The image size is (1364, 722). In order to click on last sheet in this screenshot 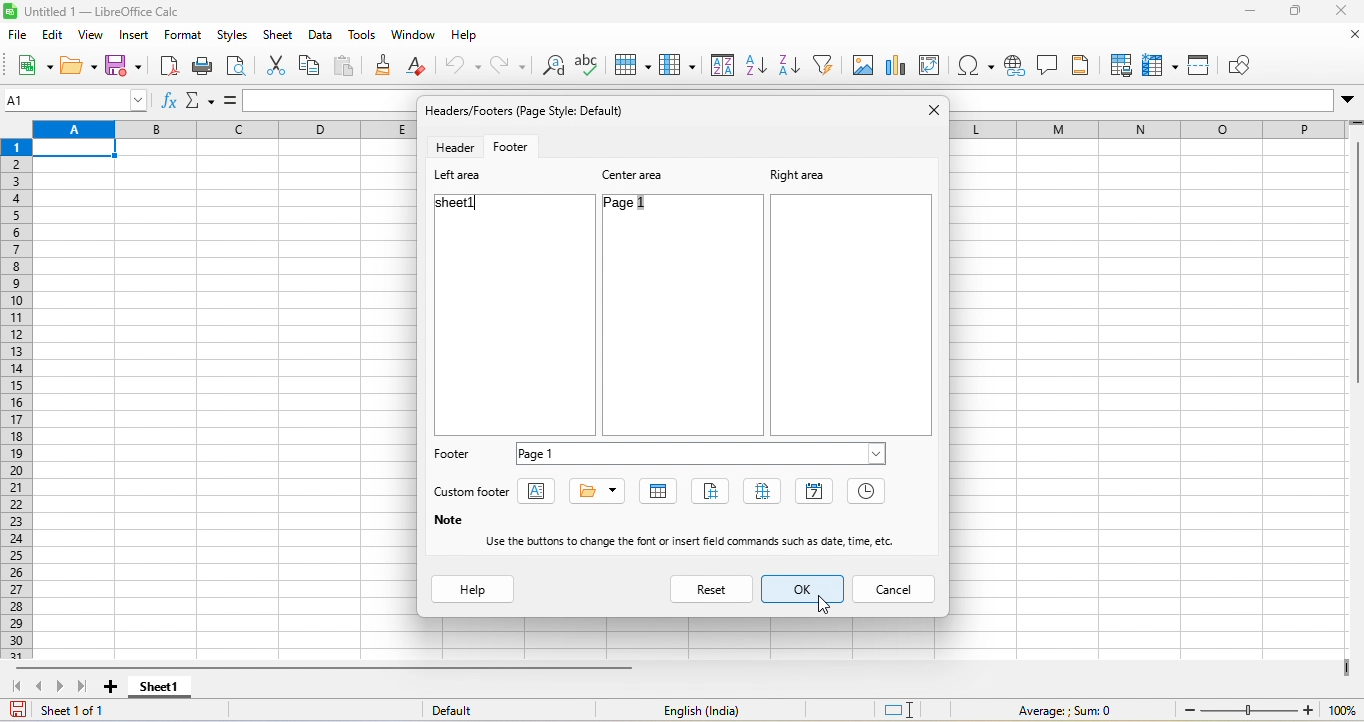, I will do `click(87, 687)`.